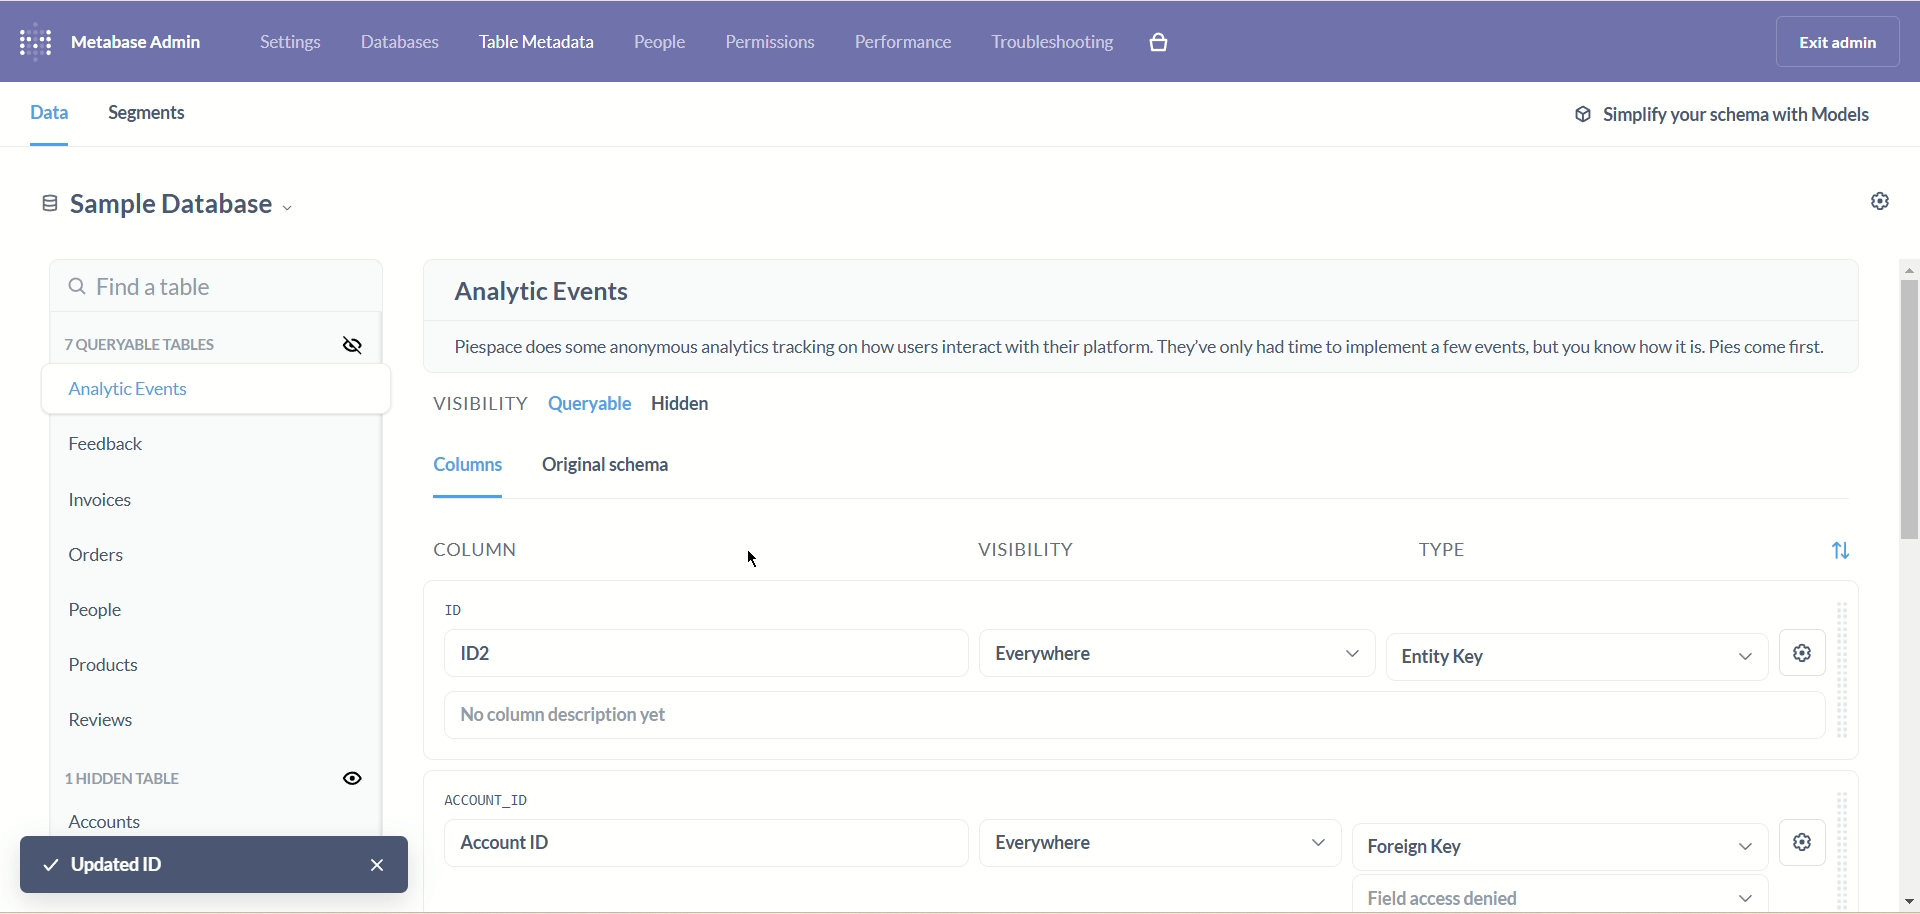  I want to click on Sort, so click(1844, 547).